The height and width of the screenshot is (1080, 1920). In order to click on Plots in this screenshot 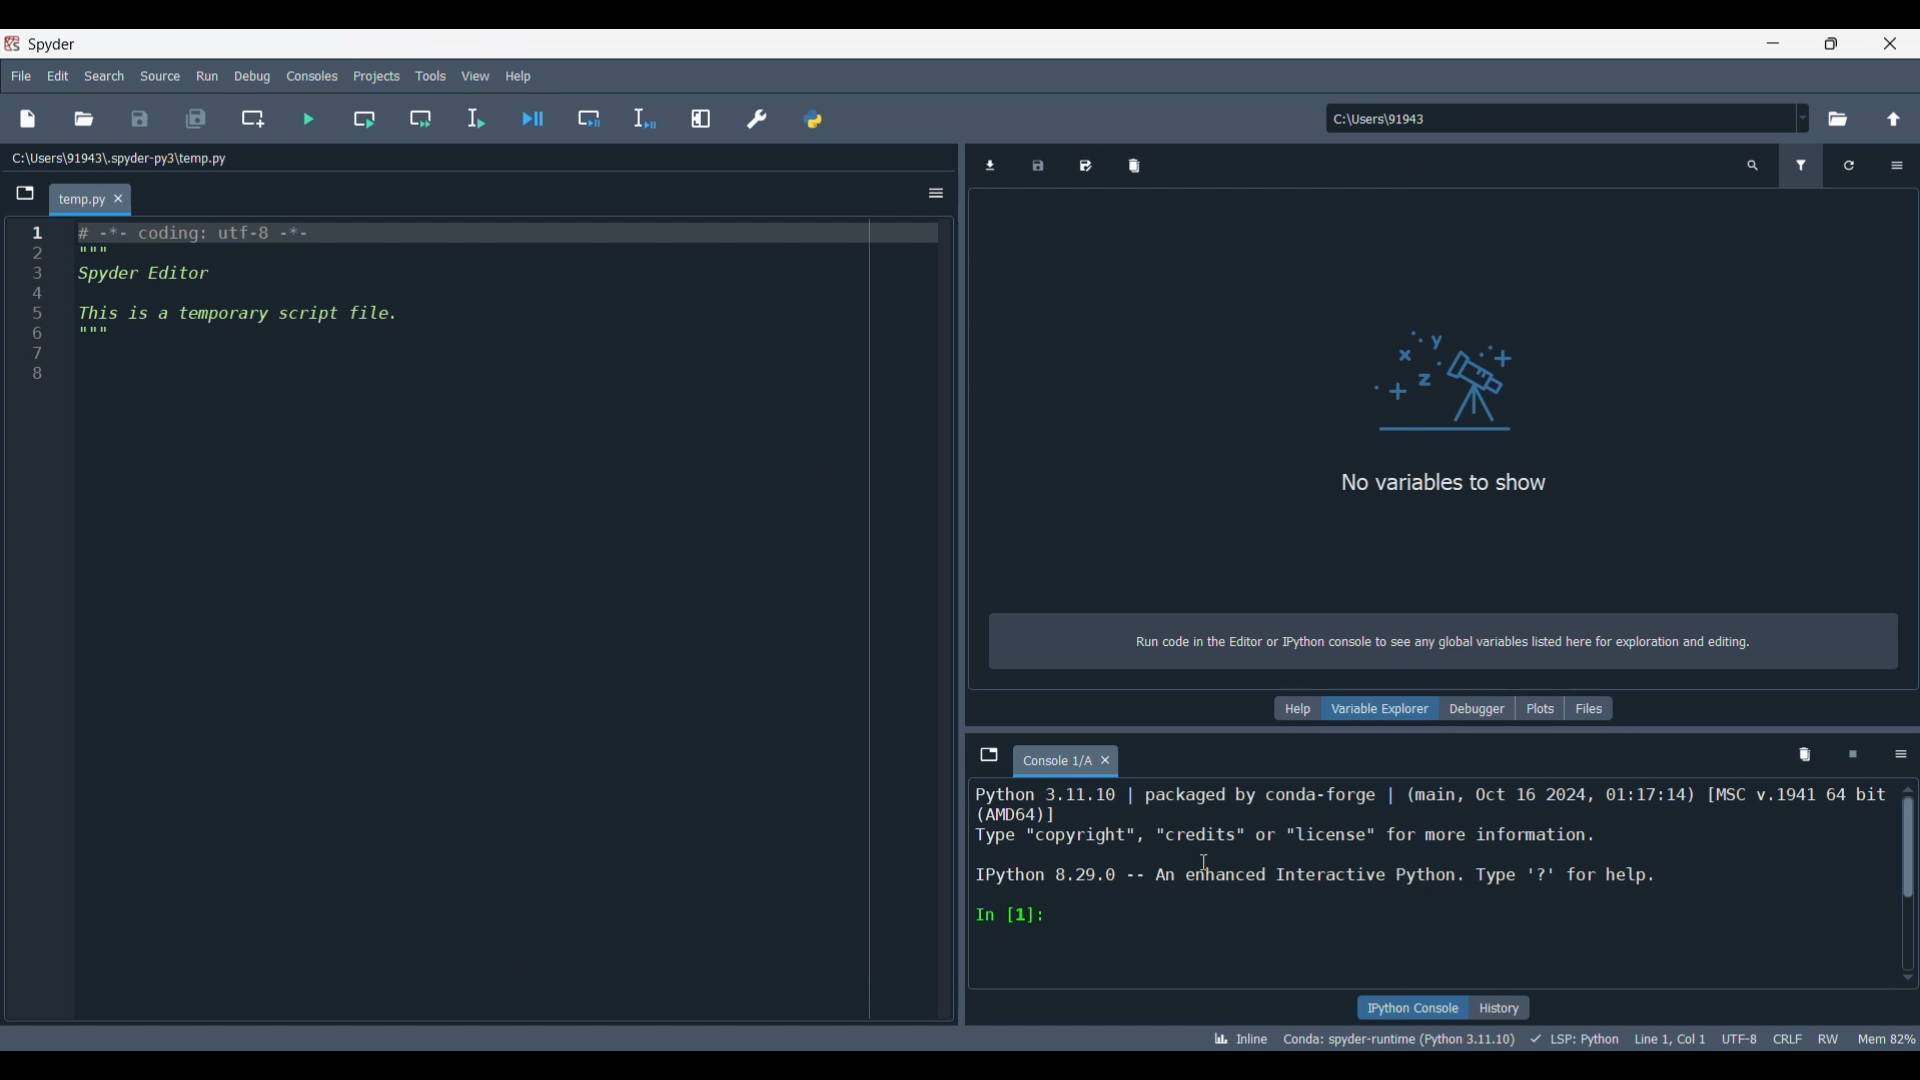, I will do `click(1540, 708)`.